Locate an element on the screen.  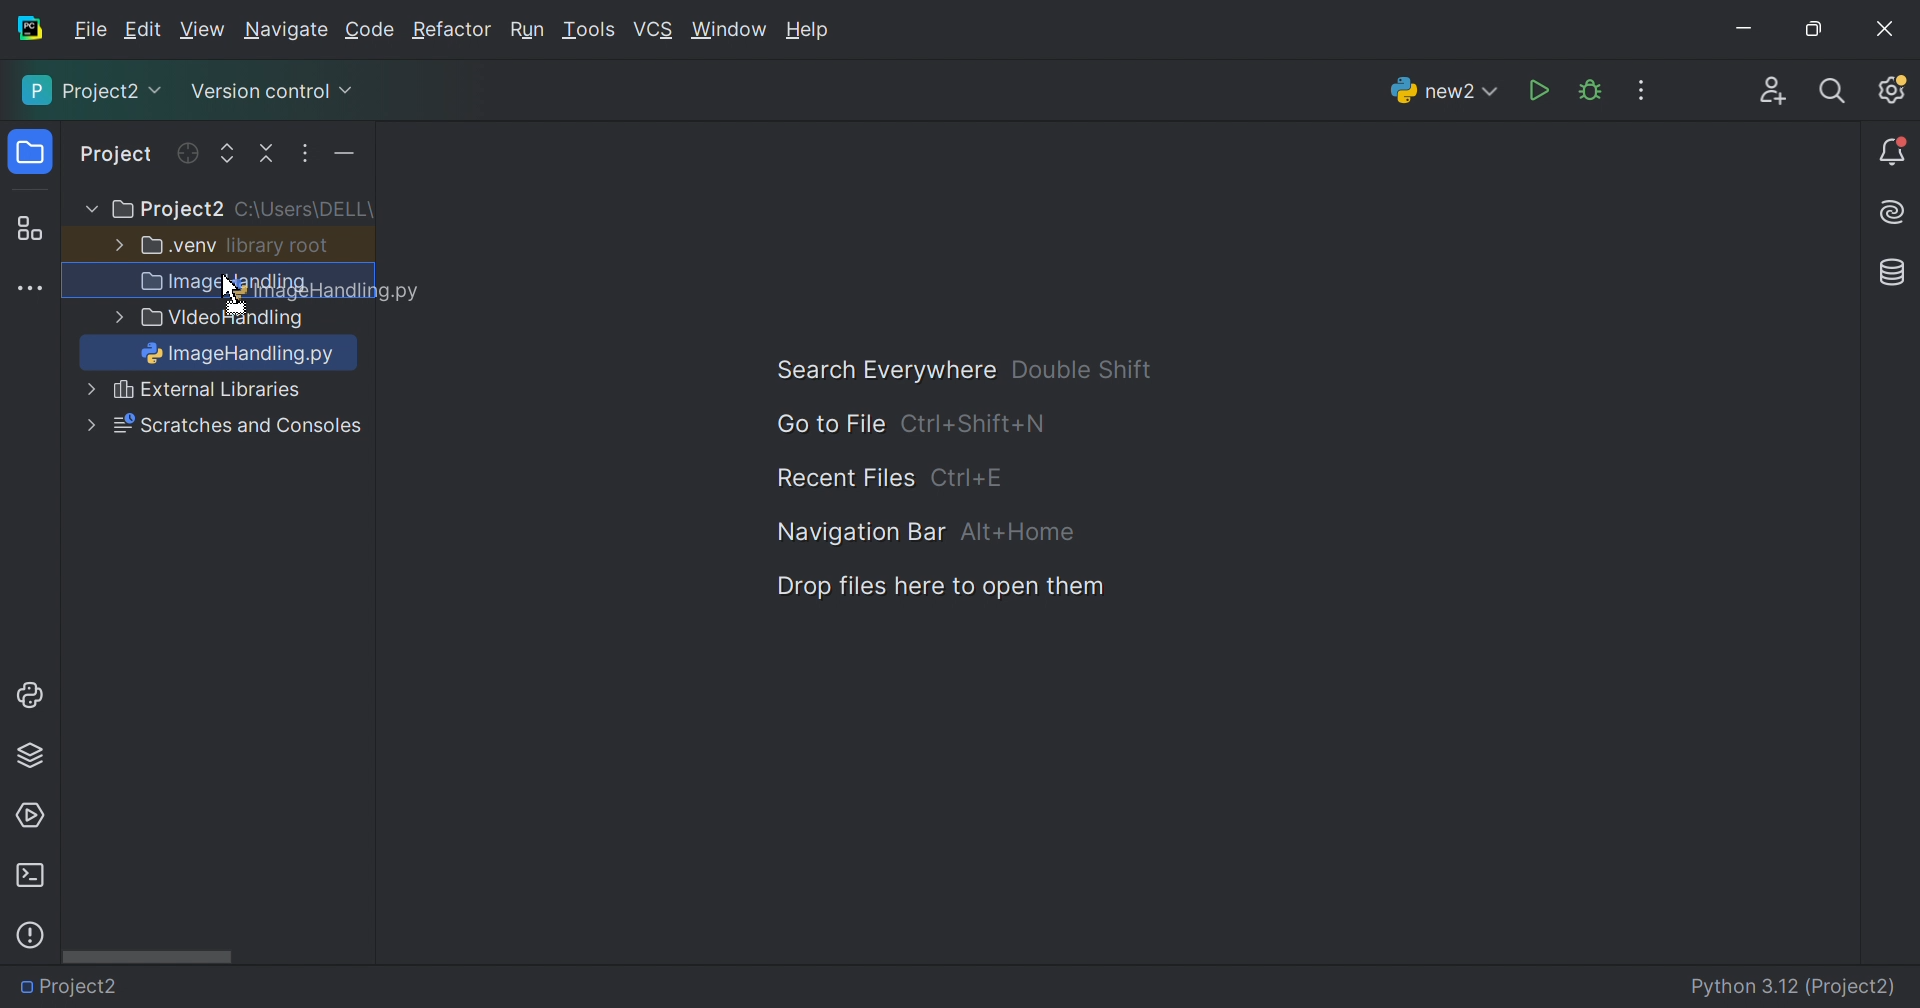
Expand all is located at coordinates (228, 155).